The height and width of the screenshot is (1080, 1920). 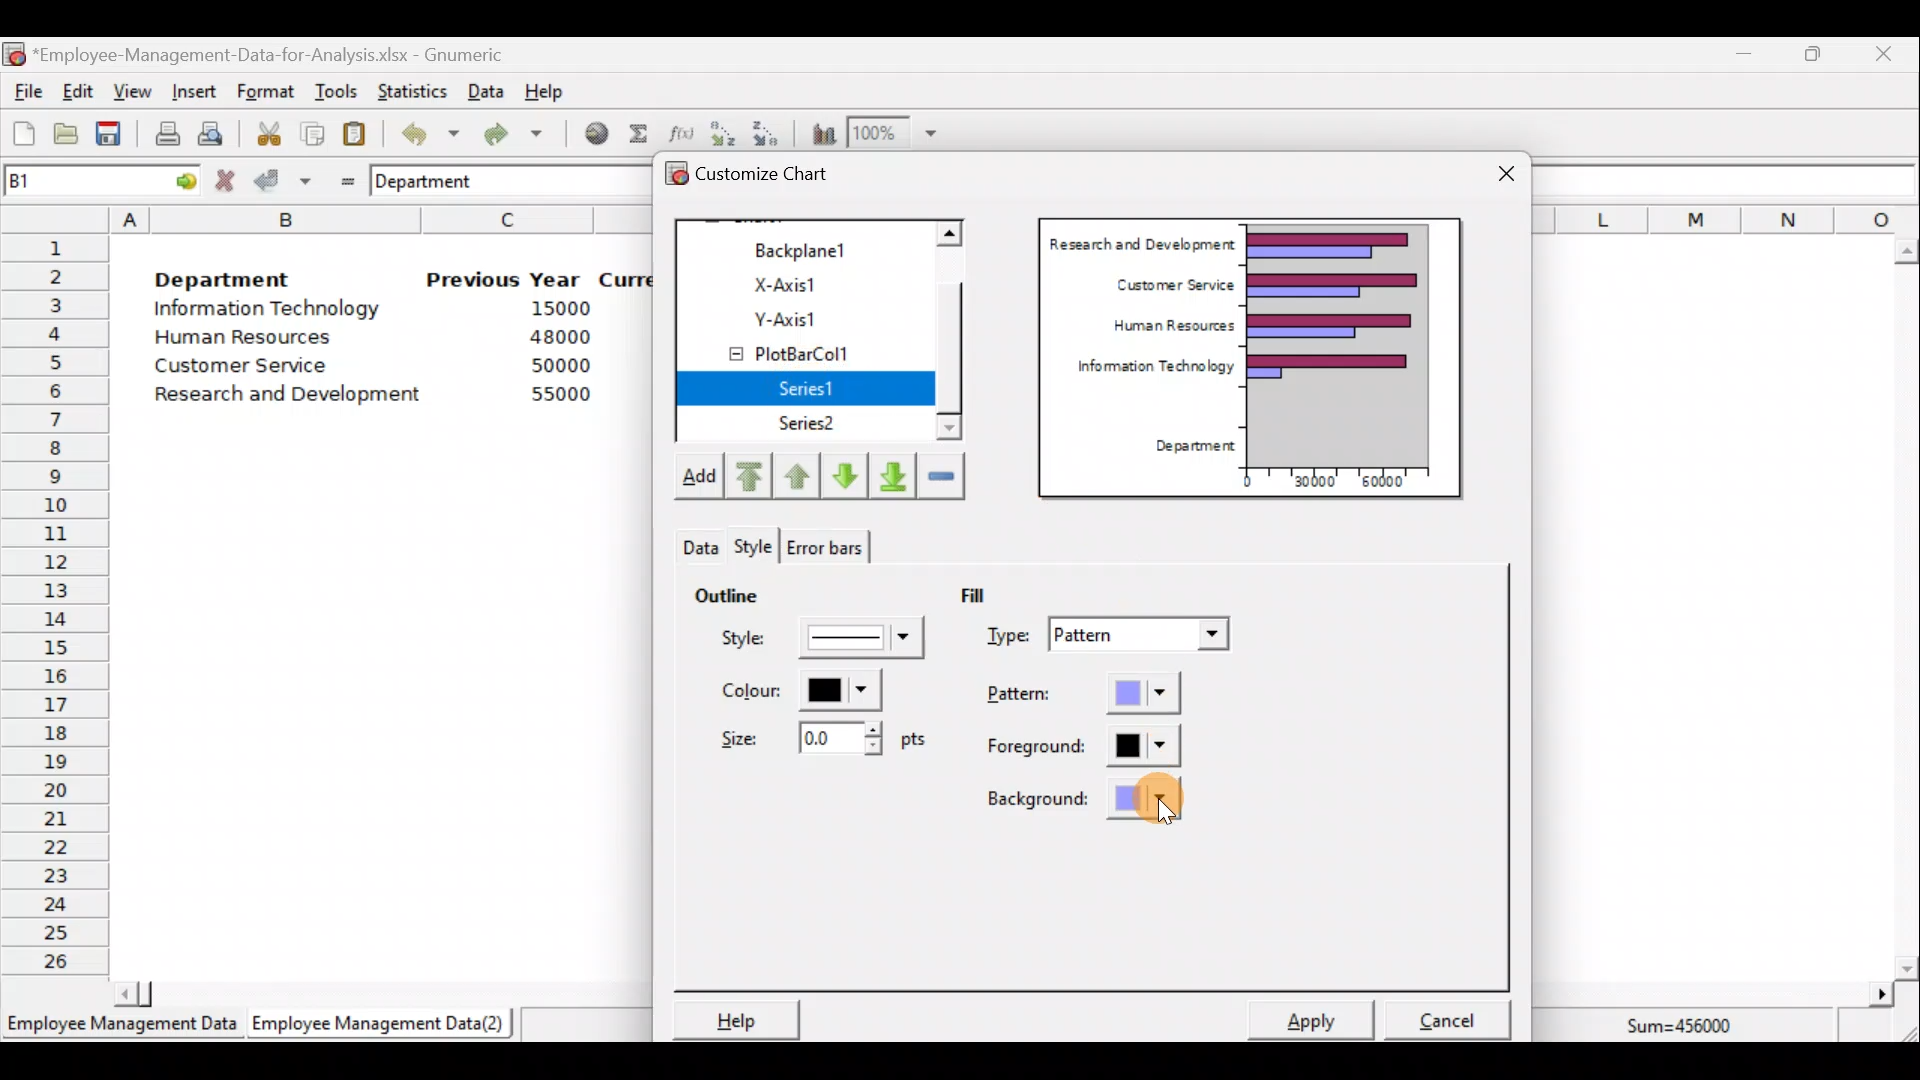 I want to click on Move downward, so click(x=894, y=474).